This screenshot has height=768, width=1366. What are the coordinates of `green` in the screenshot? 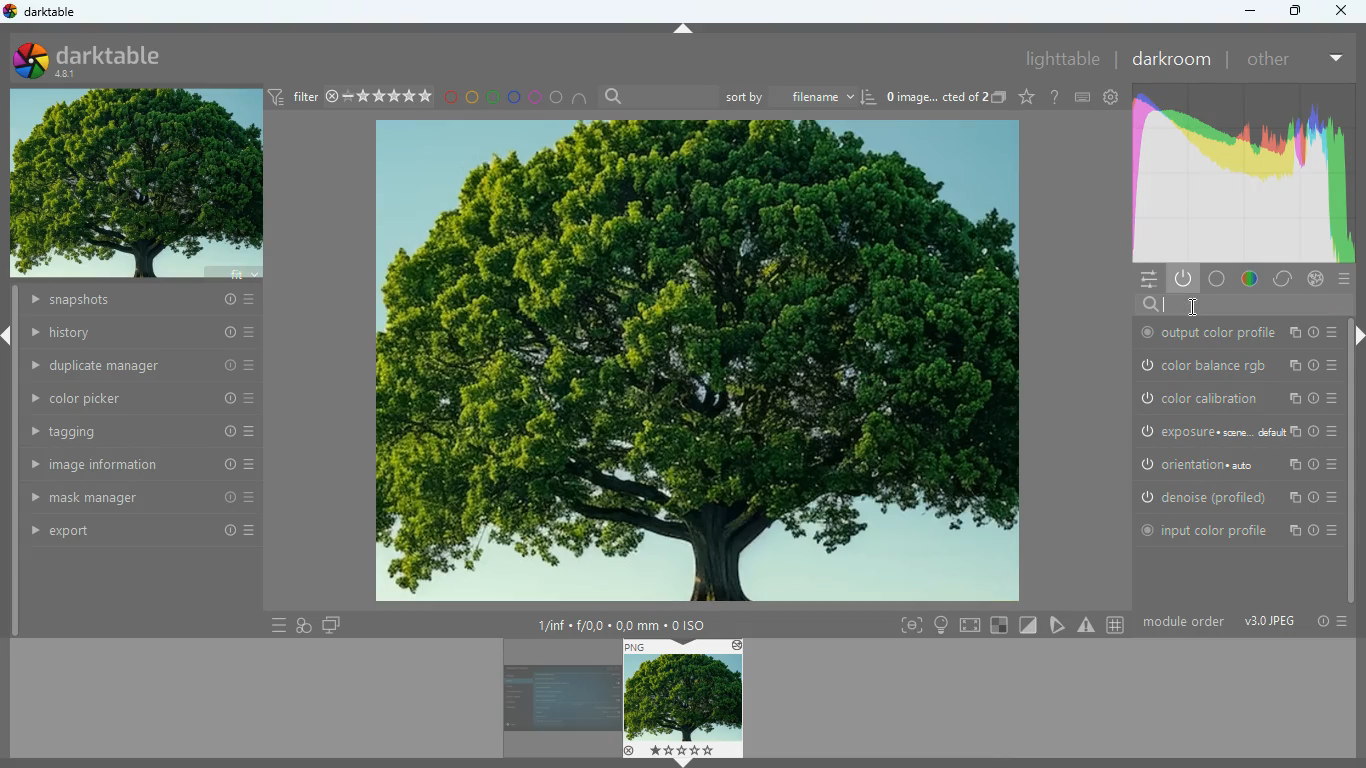 It's located at (494, 98).